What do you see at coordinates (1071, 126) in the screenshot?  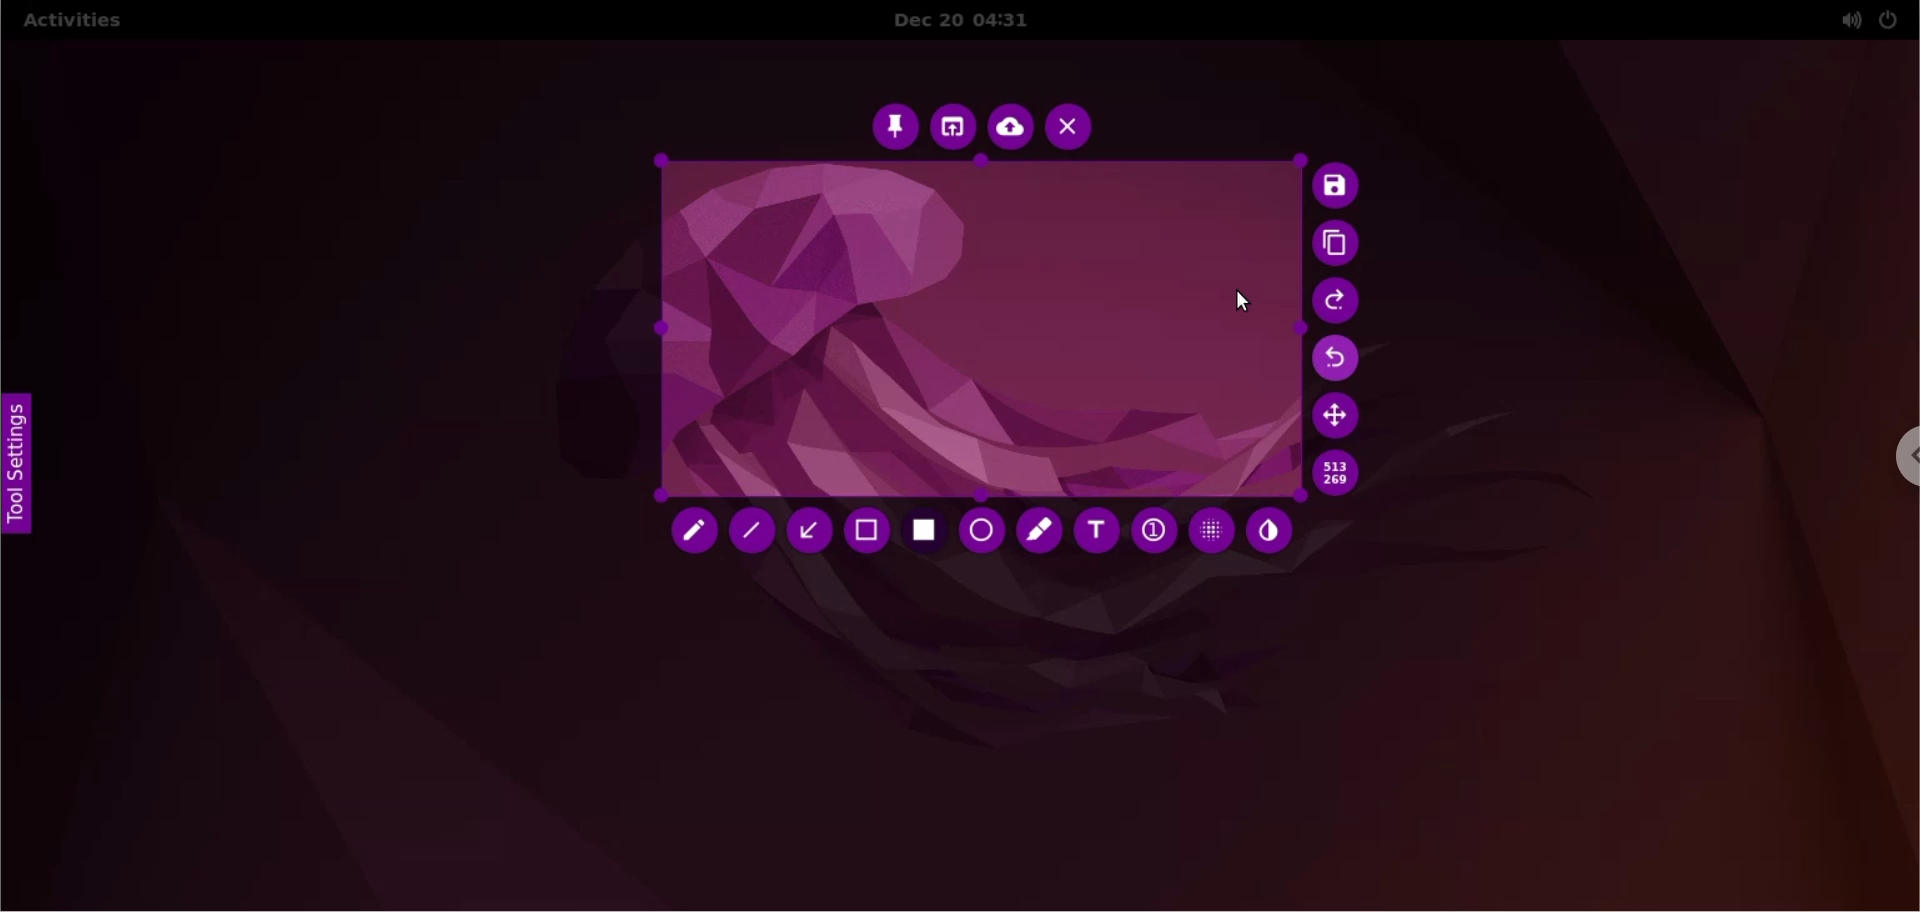 I see `cancel capture` at bounding box center [1071, 126].